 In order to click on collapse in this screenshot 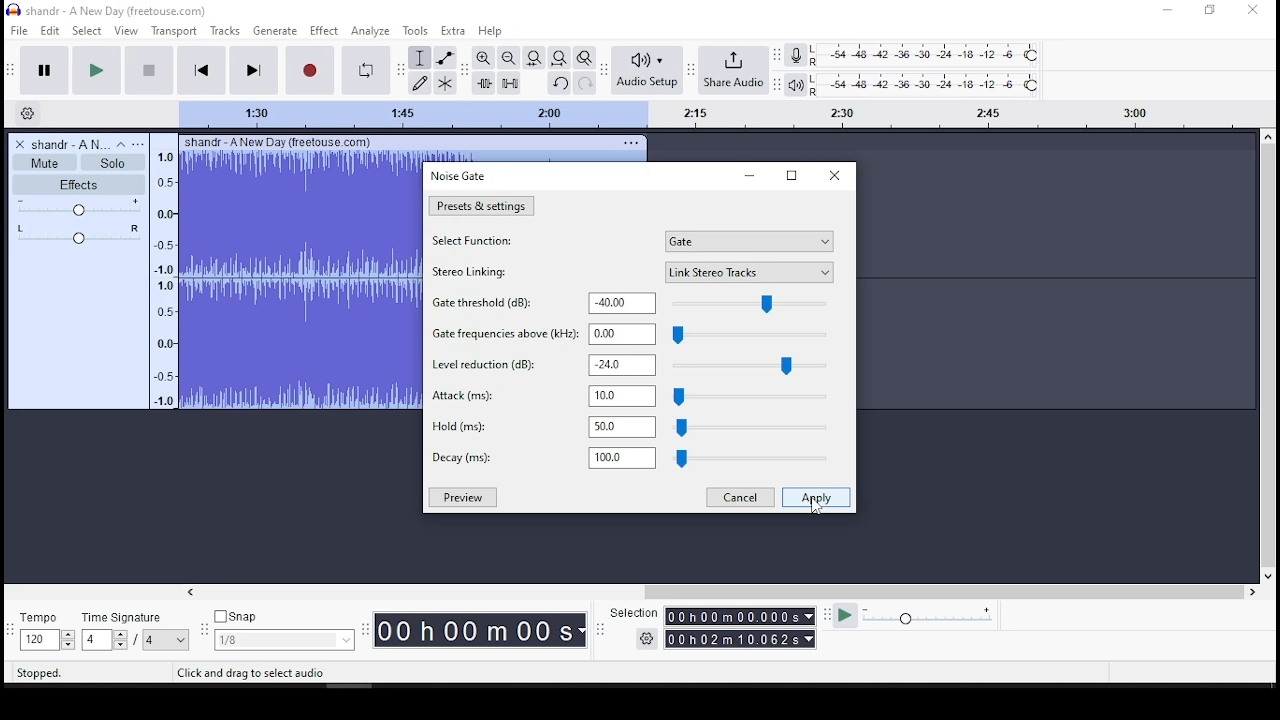, I will do `click(121, 144)`.